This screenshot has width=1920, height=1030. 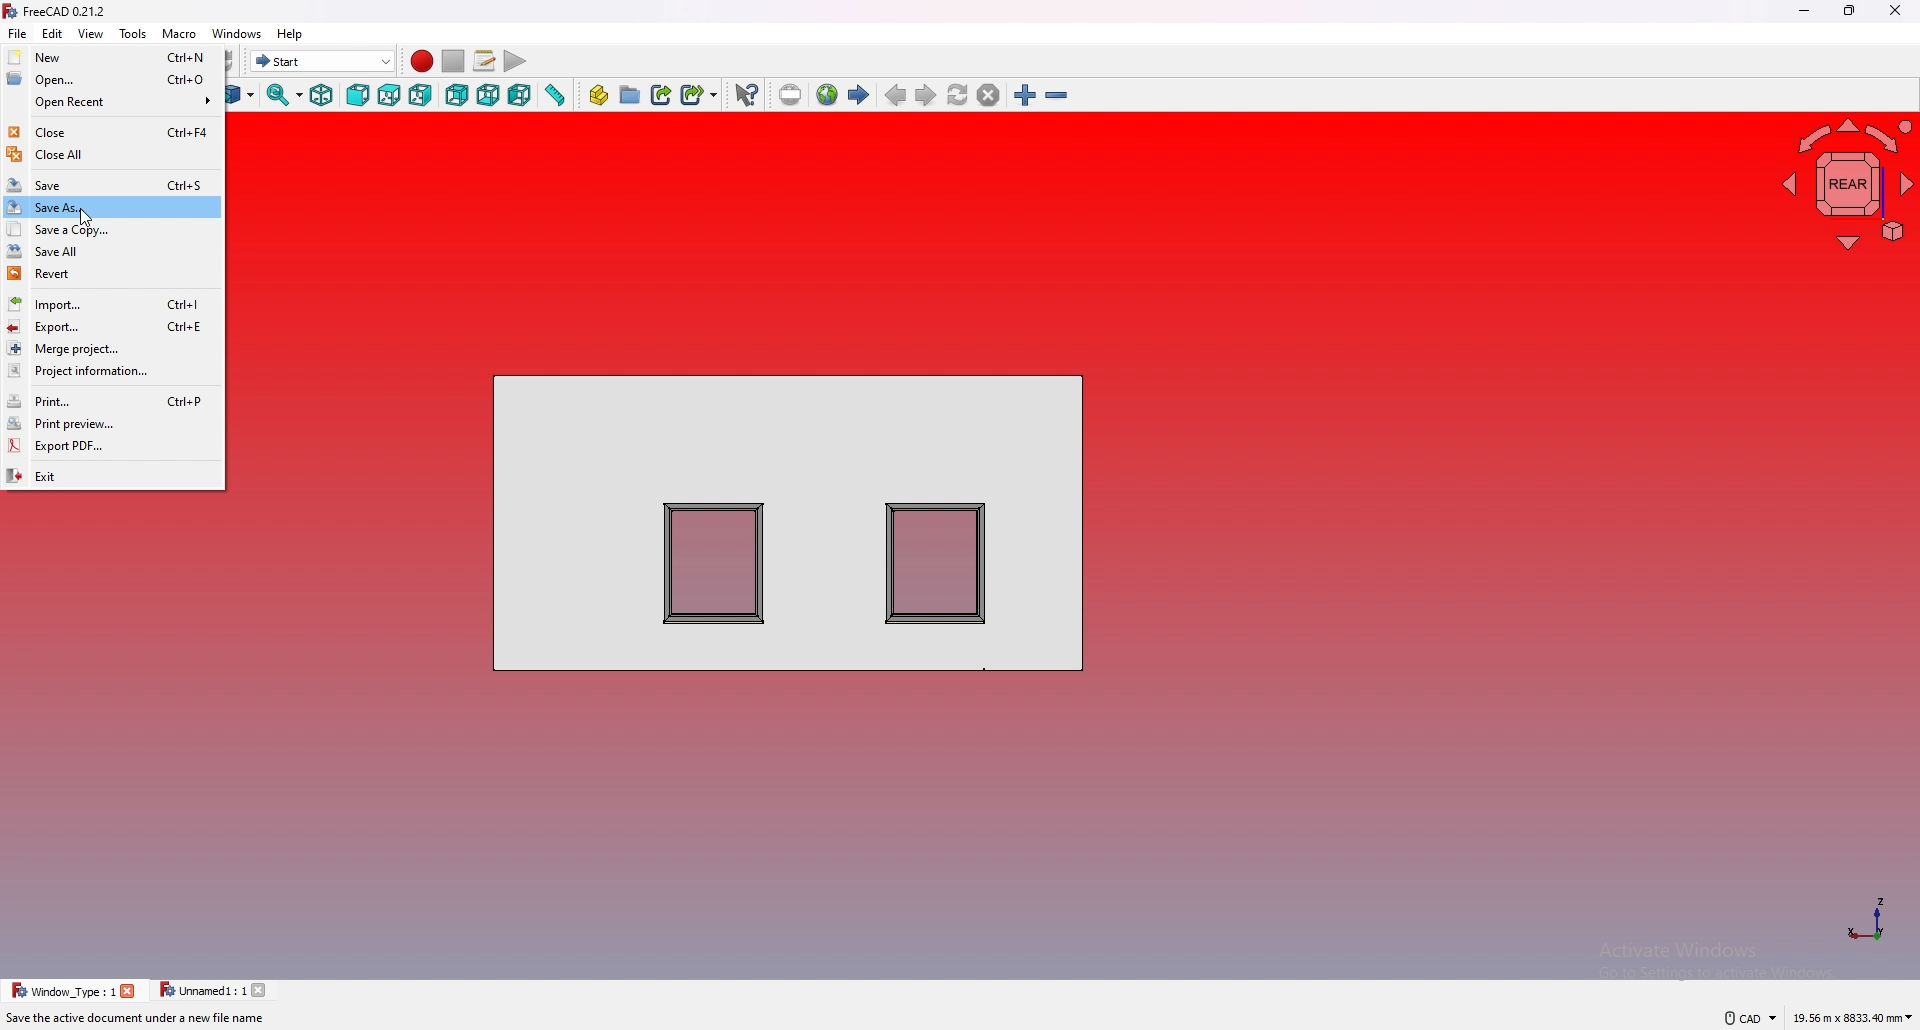 What do you see at coordinates (458, 96) in the screenshot?
I see `back` at bounding box center [458, 96].